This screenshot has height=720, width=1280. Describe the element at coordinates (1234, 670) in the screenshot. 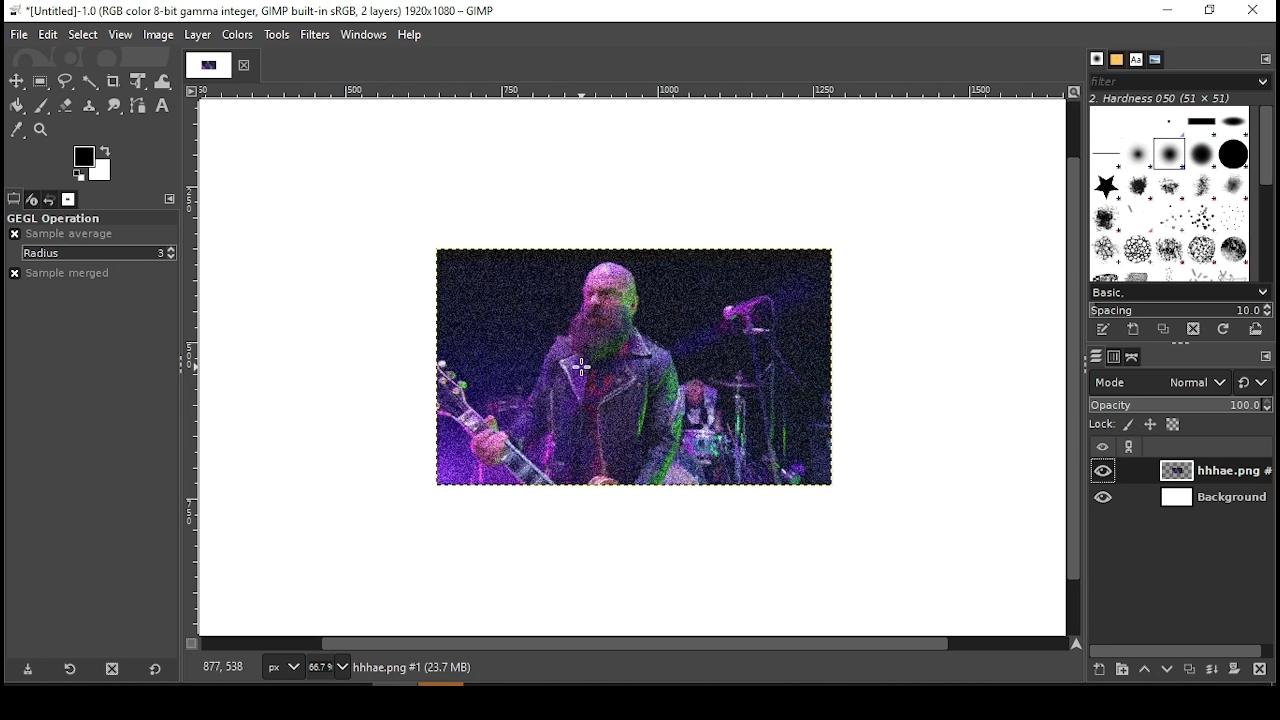

I see `add a mask` at that location.